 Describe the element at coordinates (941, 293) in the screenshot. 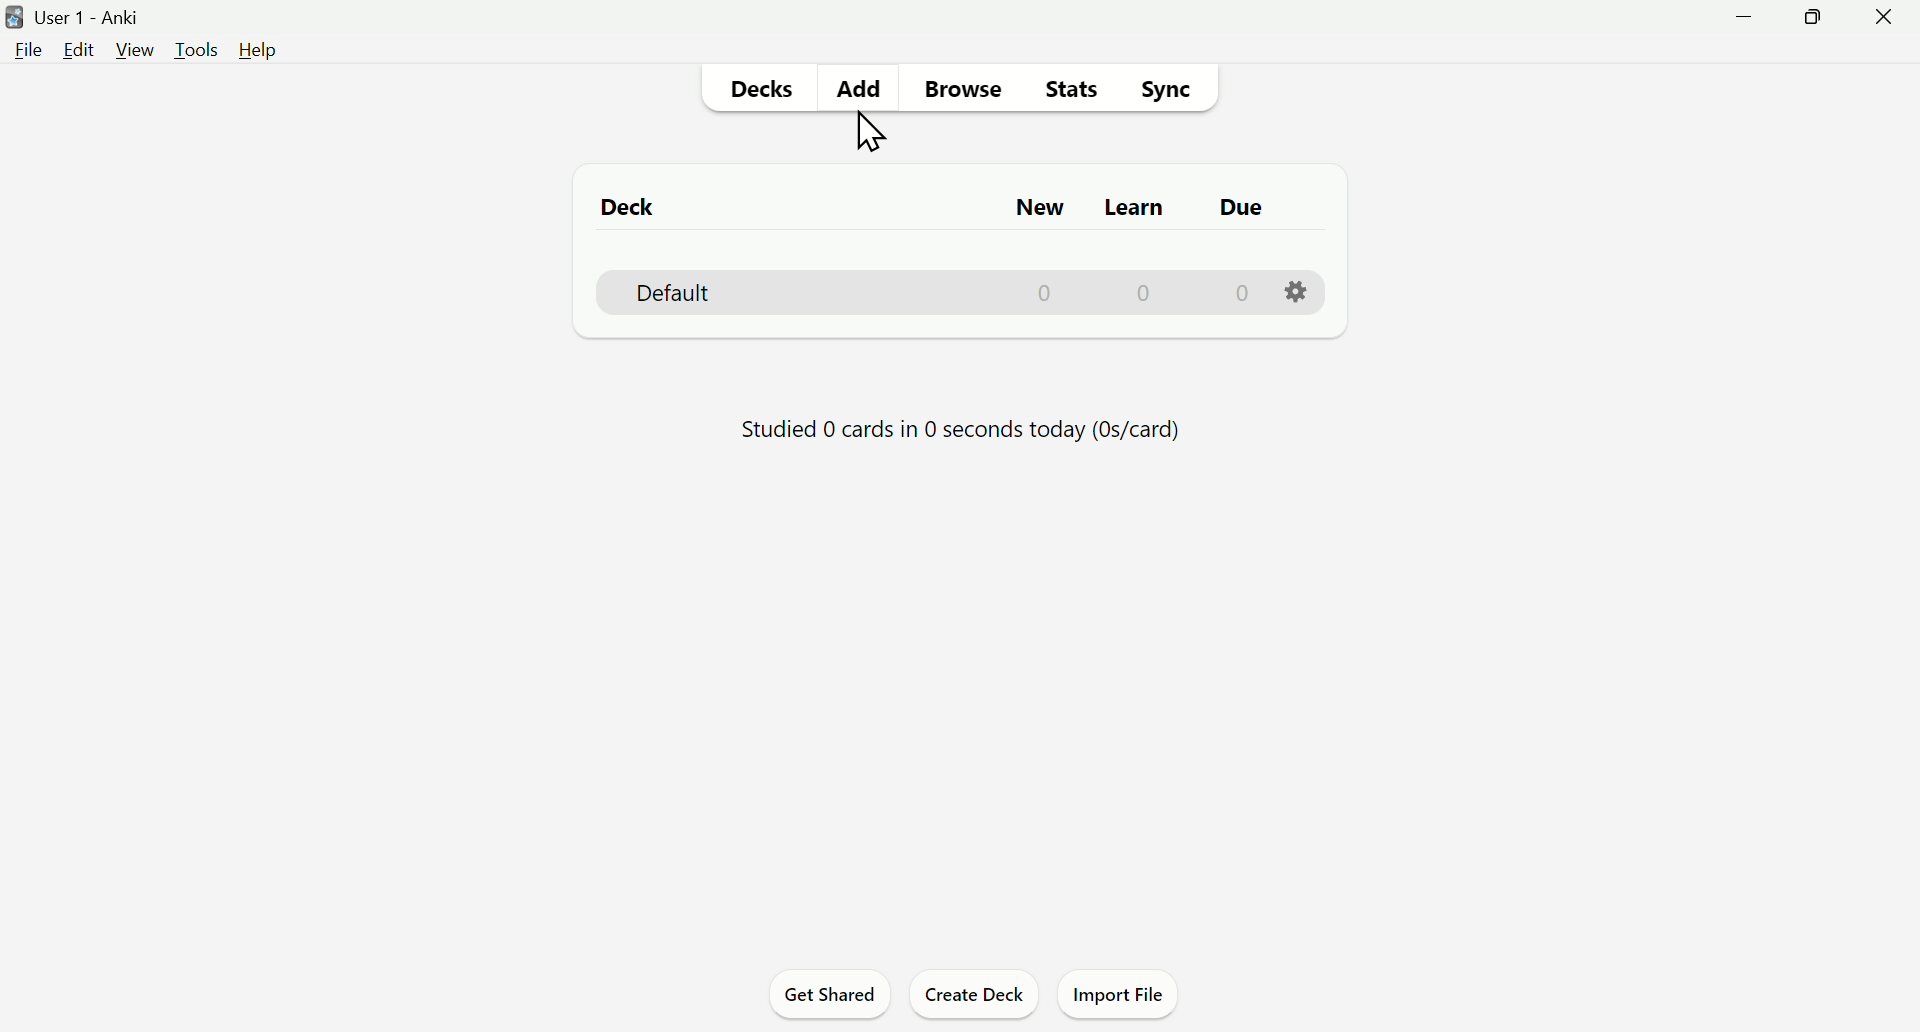

I see `Deck` at that location.